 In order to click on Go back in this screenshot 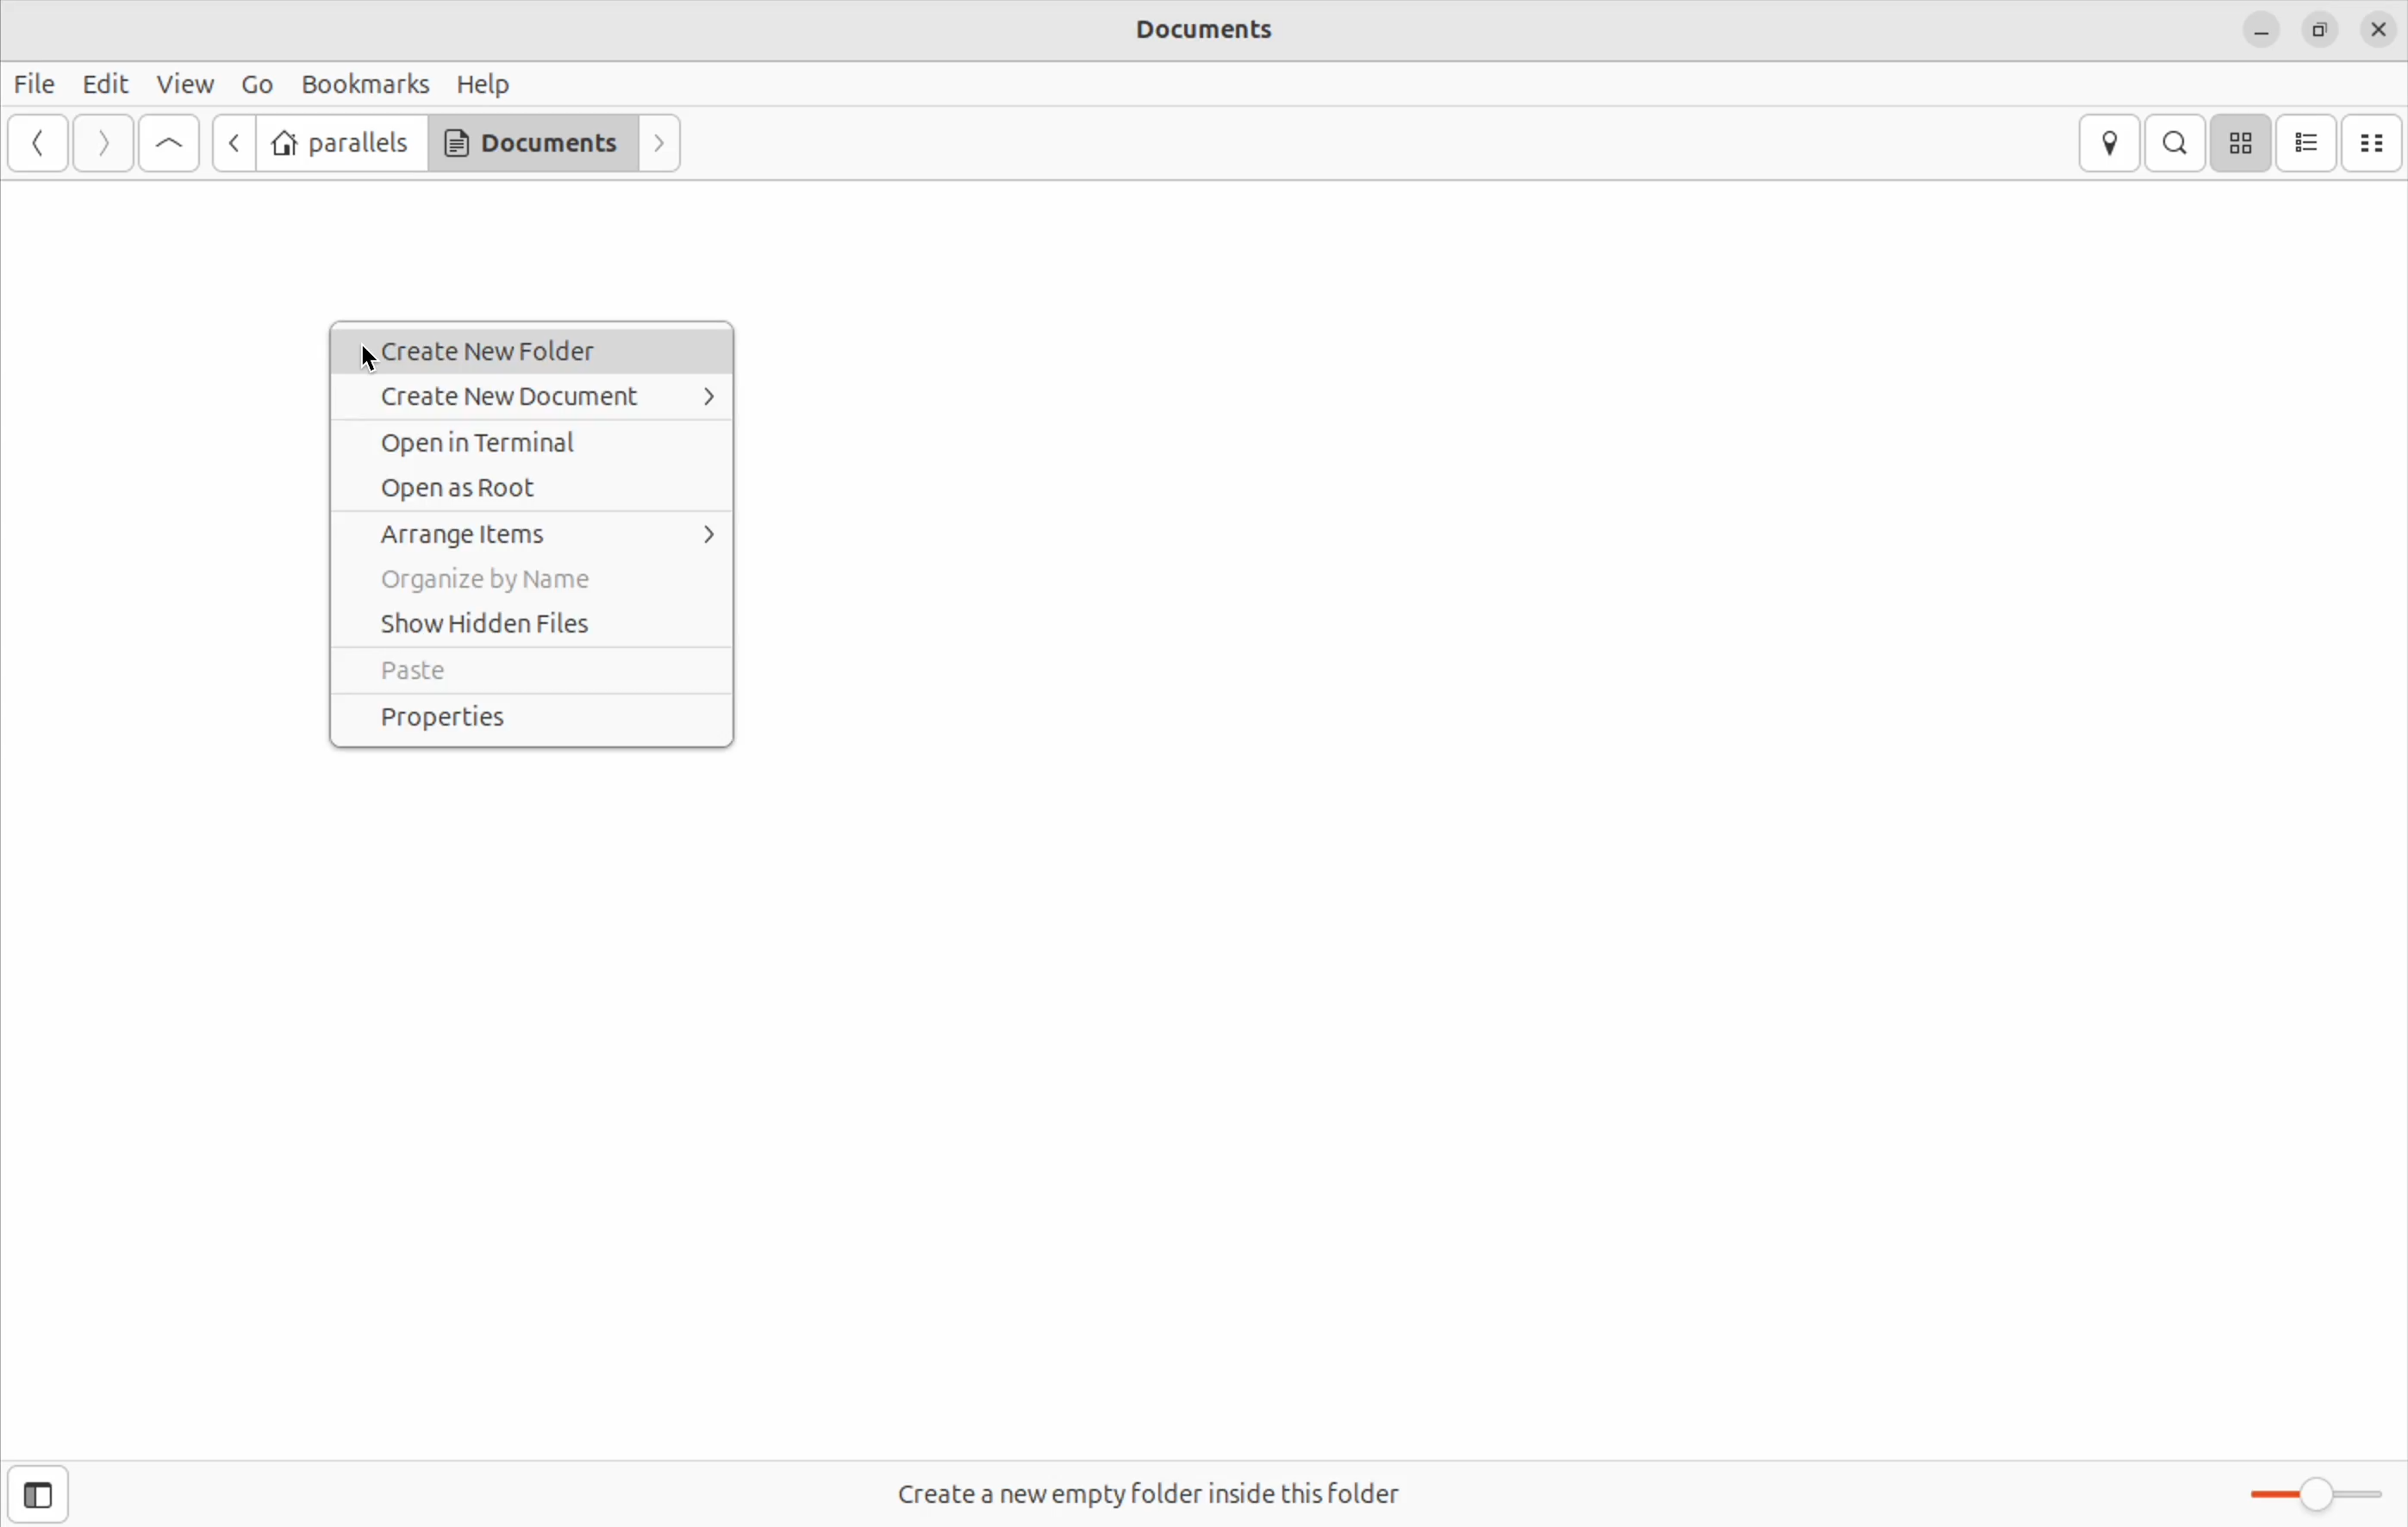, I will do `click(231, 142)`.